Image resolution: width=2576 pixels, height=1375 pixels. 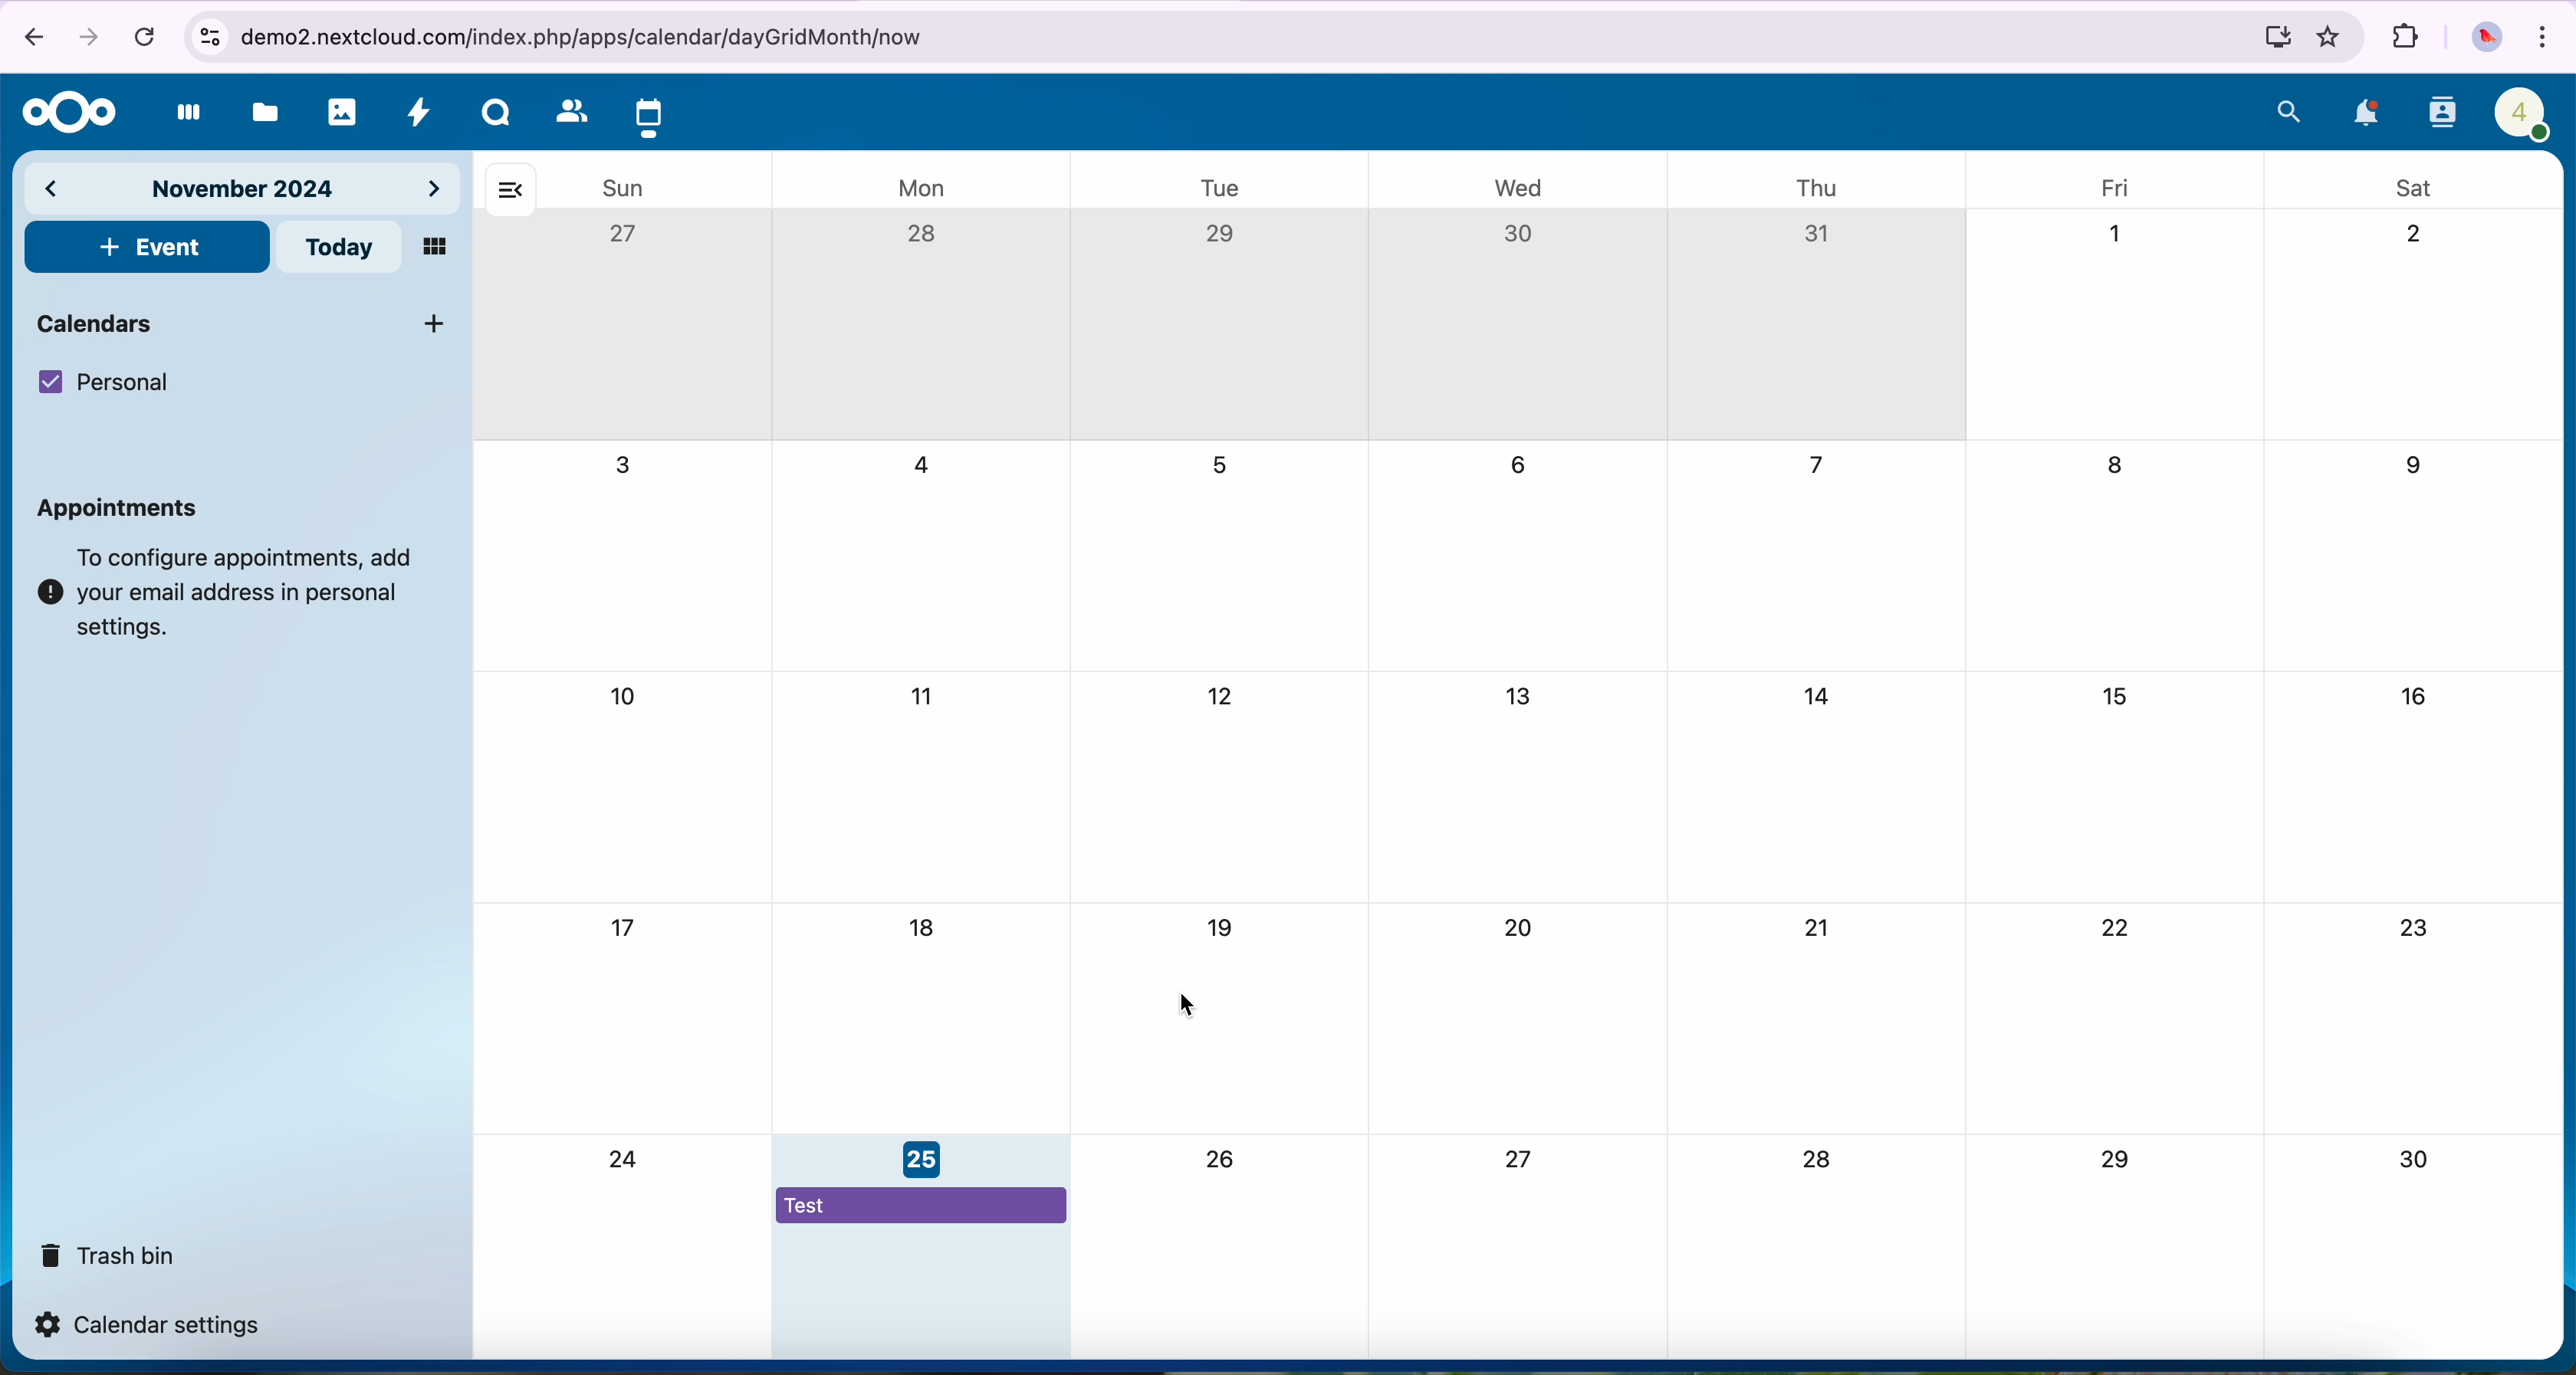 What do you see at coordinates (1188, 1002) in the screenshot?
I see `cursor` at bounding box center [1188, 1002].